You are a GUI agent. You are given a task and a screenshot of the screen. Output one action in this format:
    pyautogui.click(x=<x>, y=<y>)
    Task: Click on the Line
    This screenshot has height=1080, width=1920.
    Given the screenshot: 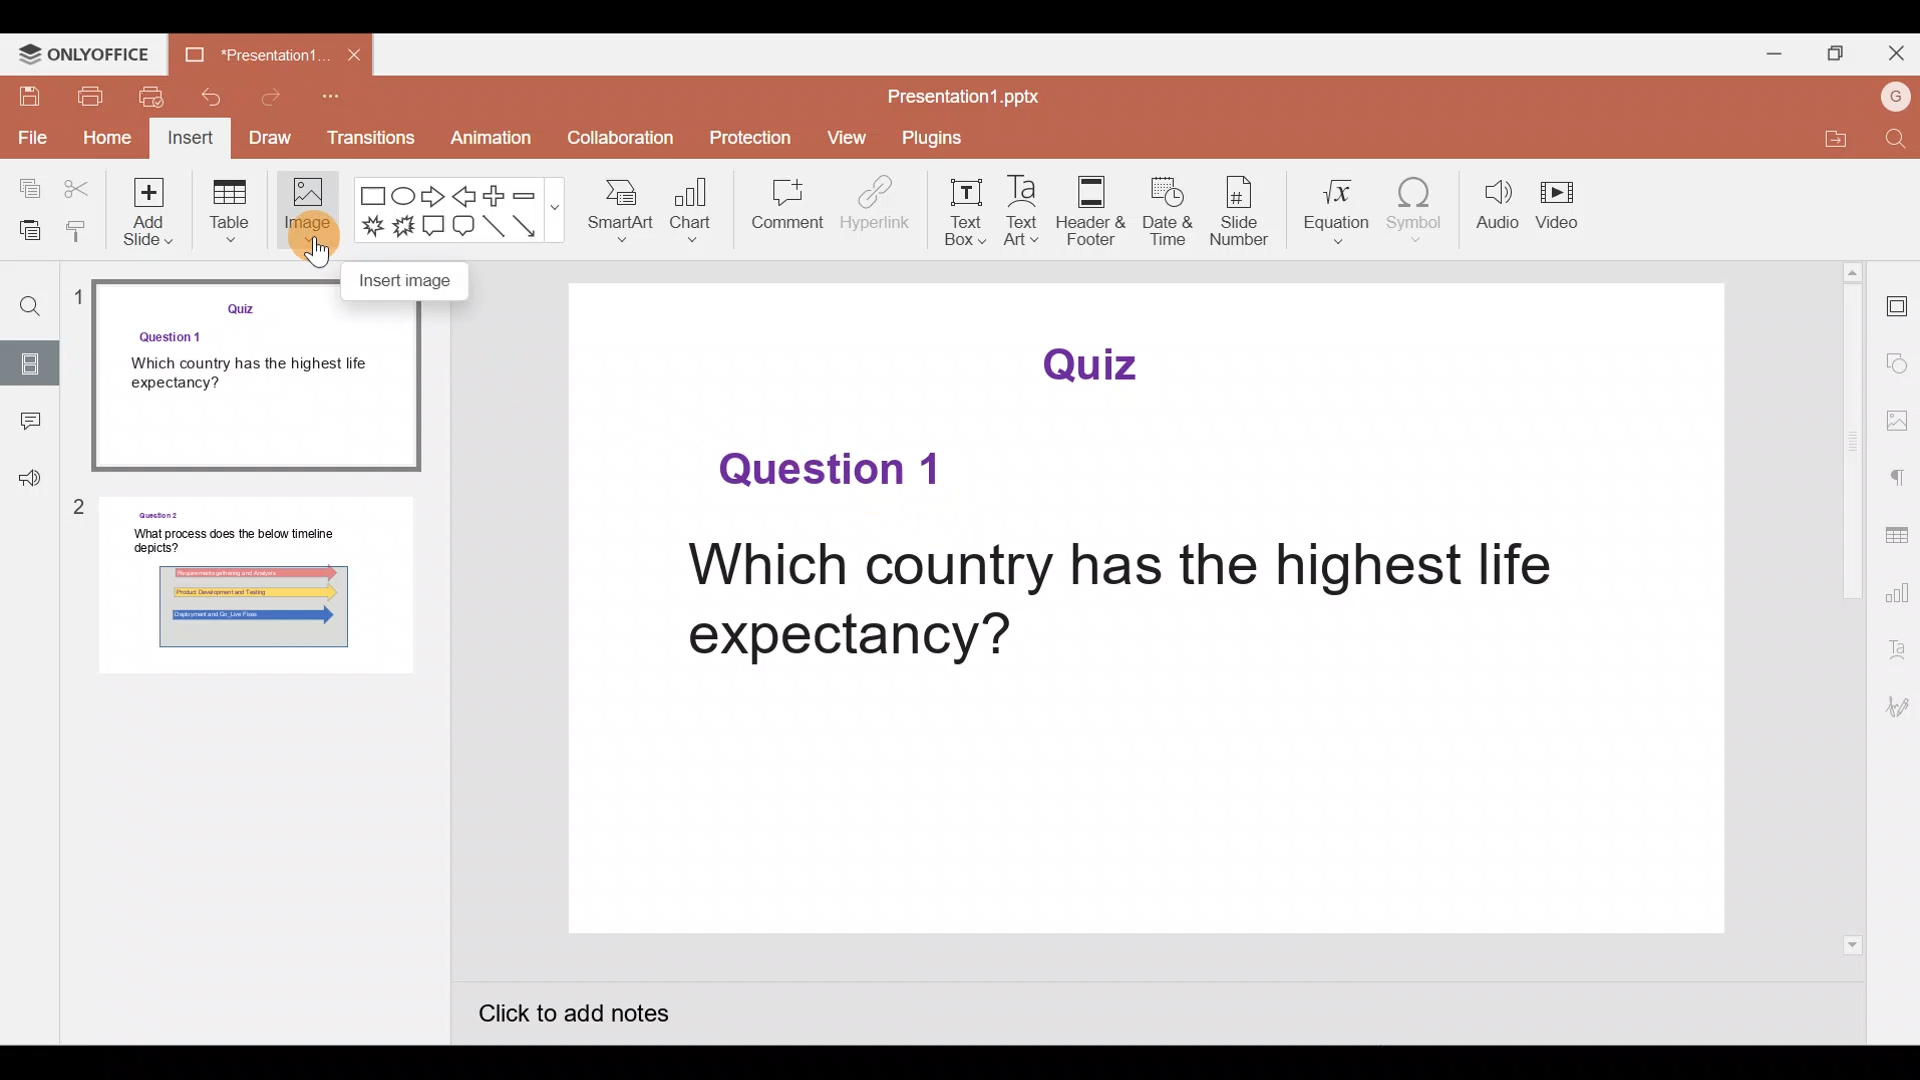 What is the action you would take?
    pyautogui.click(x=493, y=227)
    